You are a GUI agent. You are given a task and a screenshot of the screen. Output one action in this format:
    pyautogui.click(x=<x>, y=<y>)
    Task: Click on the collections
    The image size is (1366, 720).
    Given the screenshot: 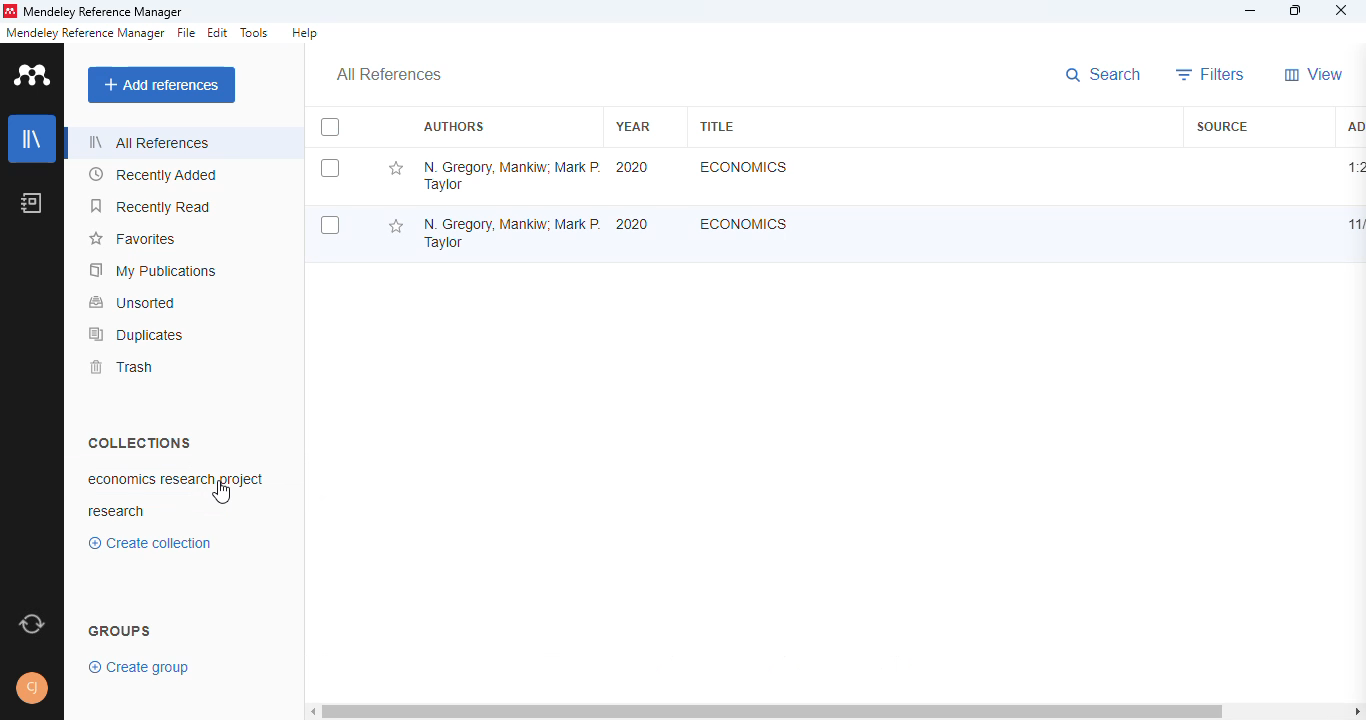 What is the action you would take?
    pyautogui.click(x=139, y=442)
    